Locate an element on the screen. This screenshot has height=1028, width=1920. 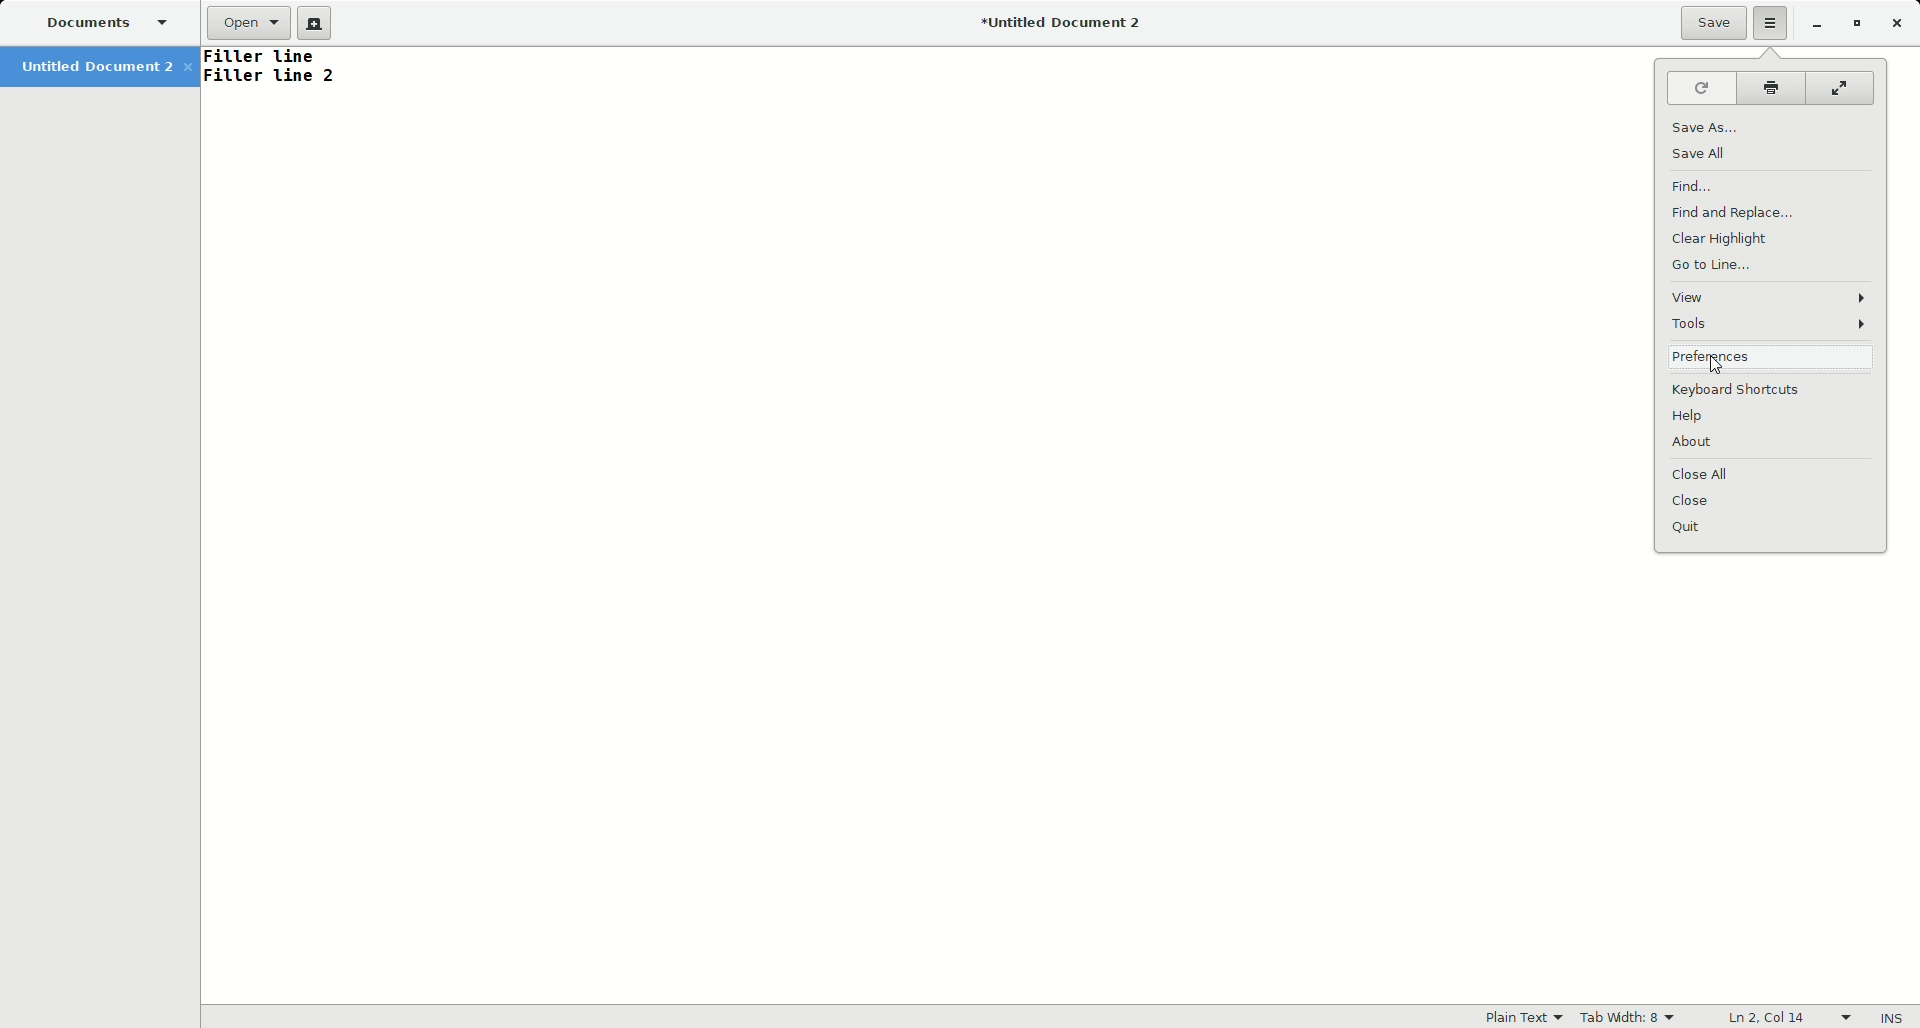
Text line 1 is located at coordinates (273, 57).